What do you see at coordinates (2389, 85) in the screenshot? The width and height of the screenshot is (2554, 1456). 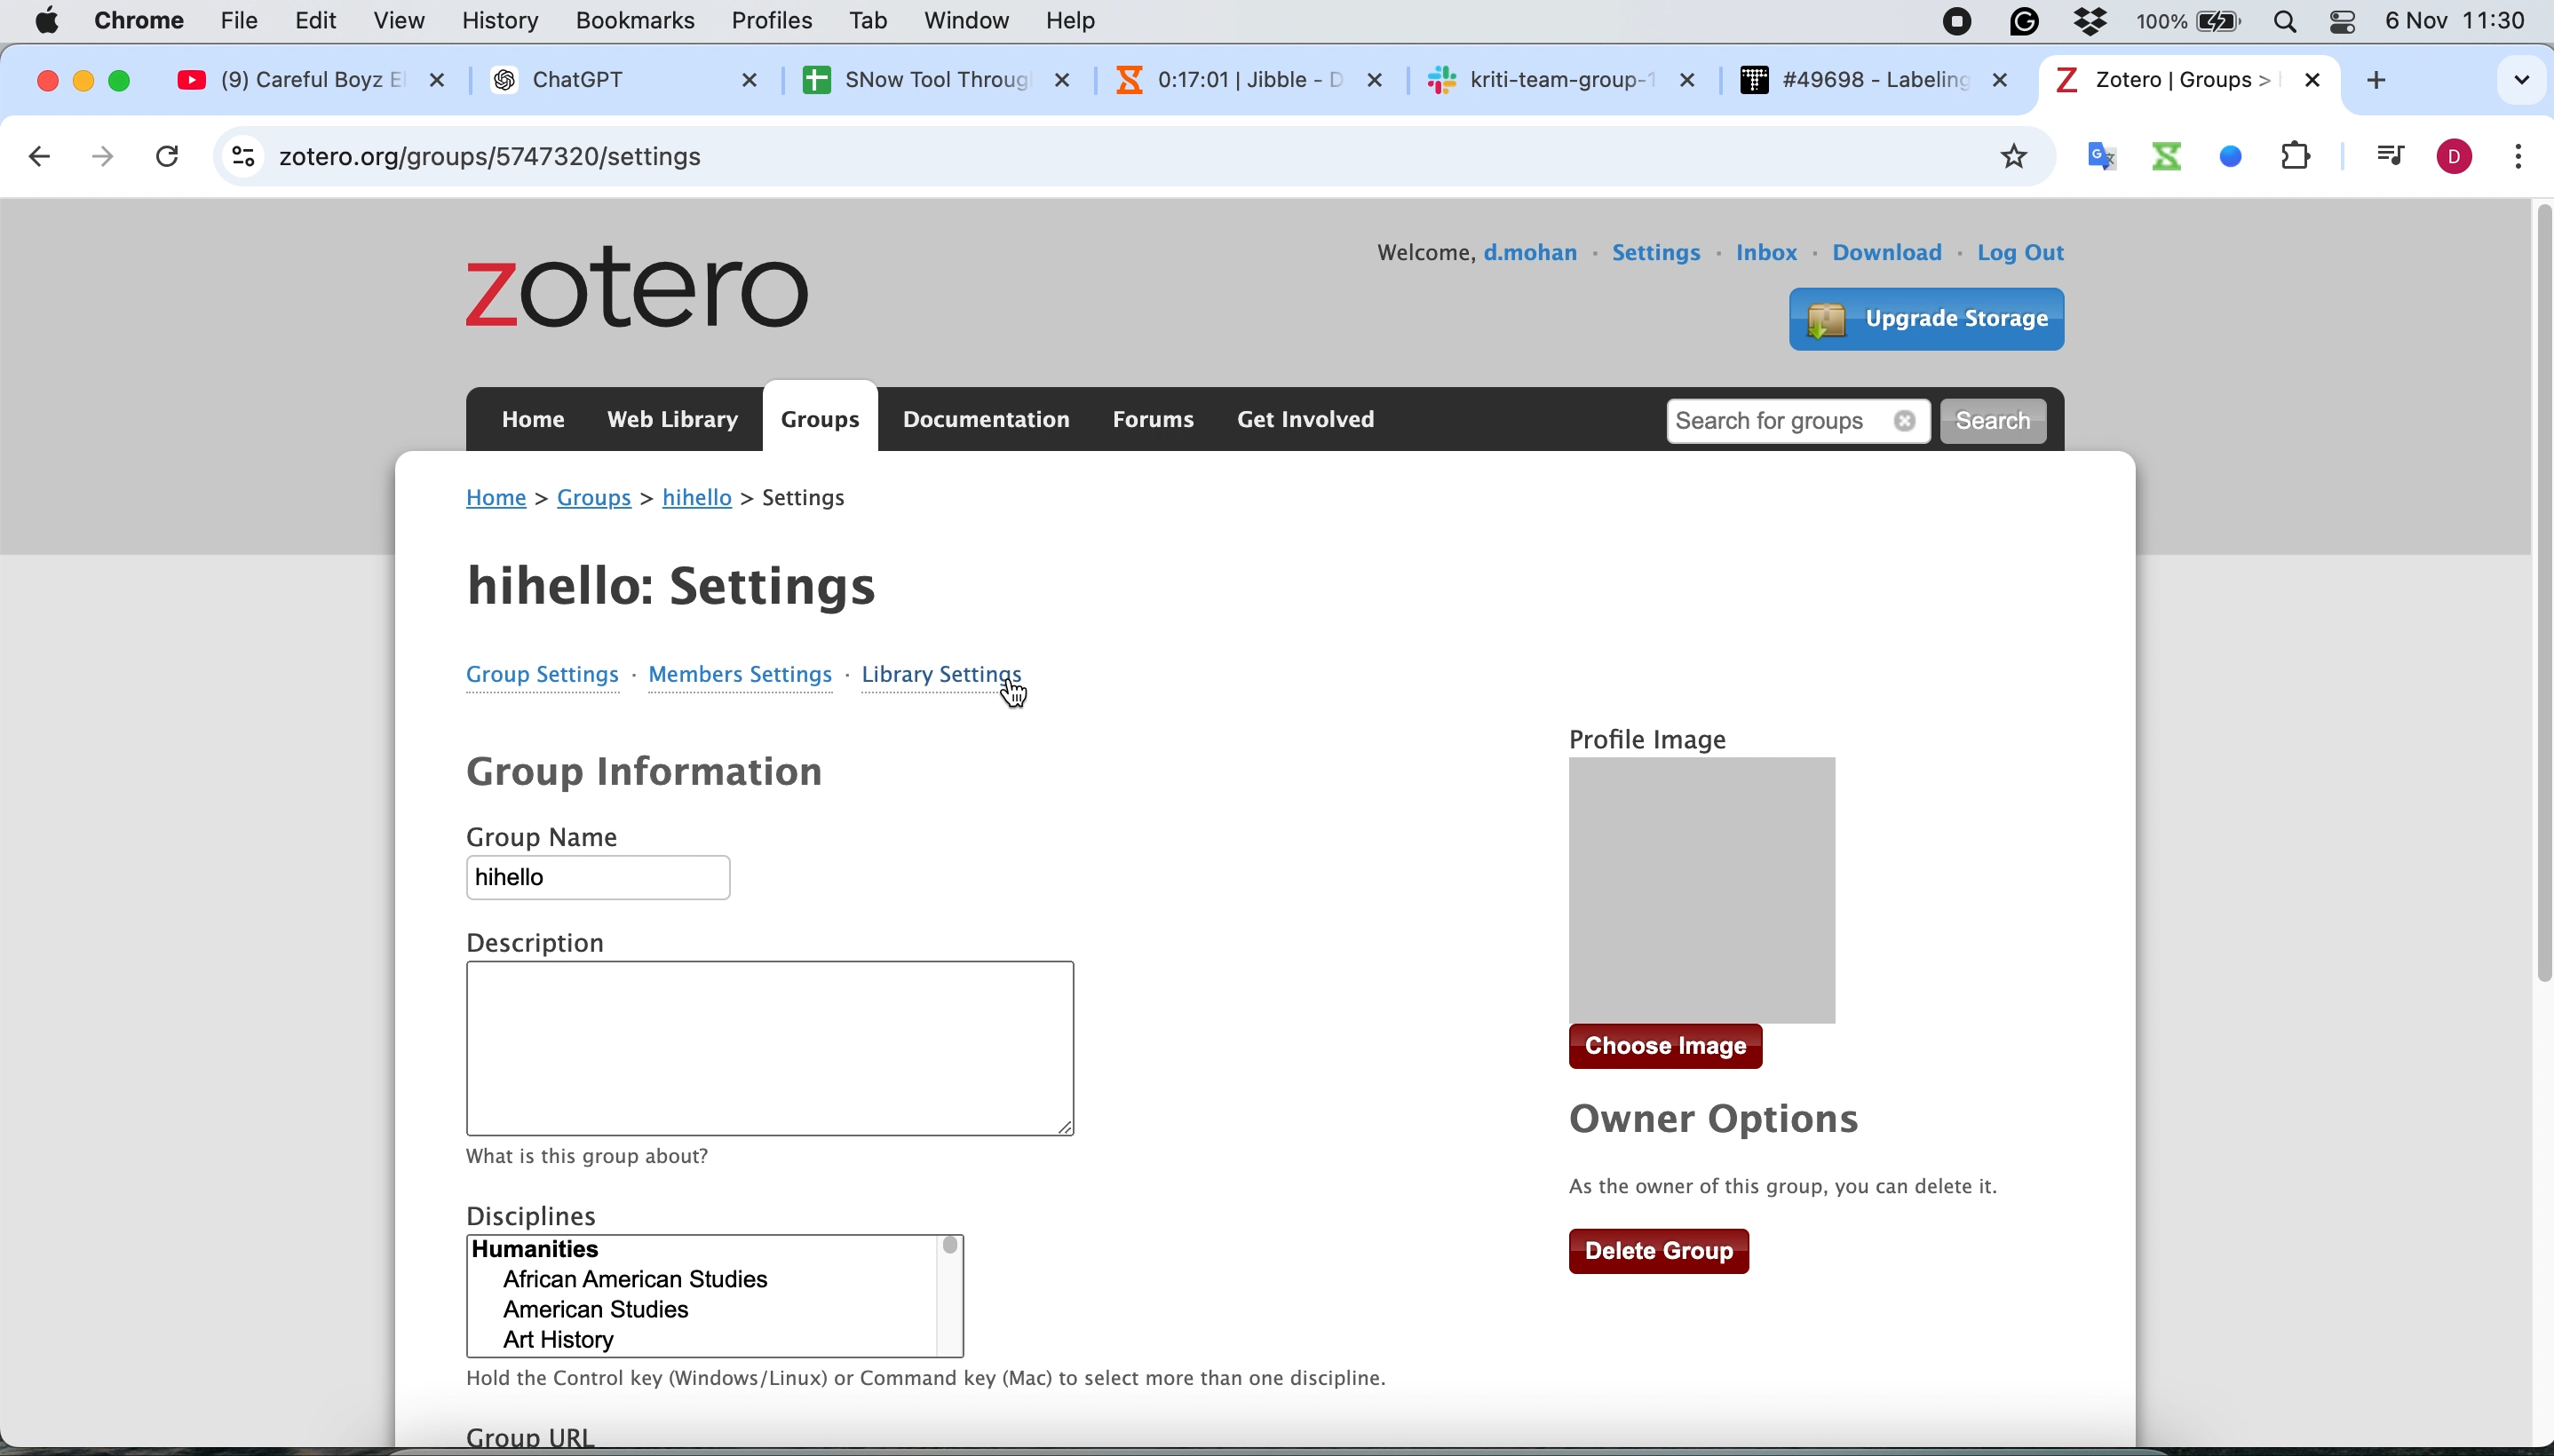 I see `add new tab` at bounding box center [2389, 85].